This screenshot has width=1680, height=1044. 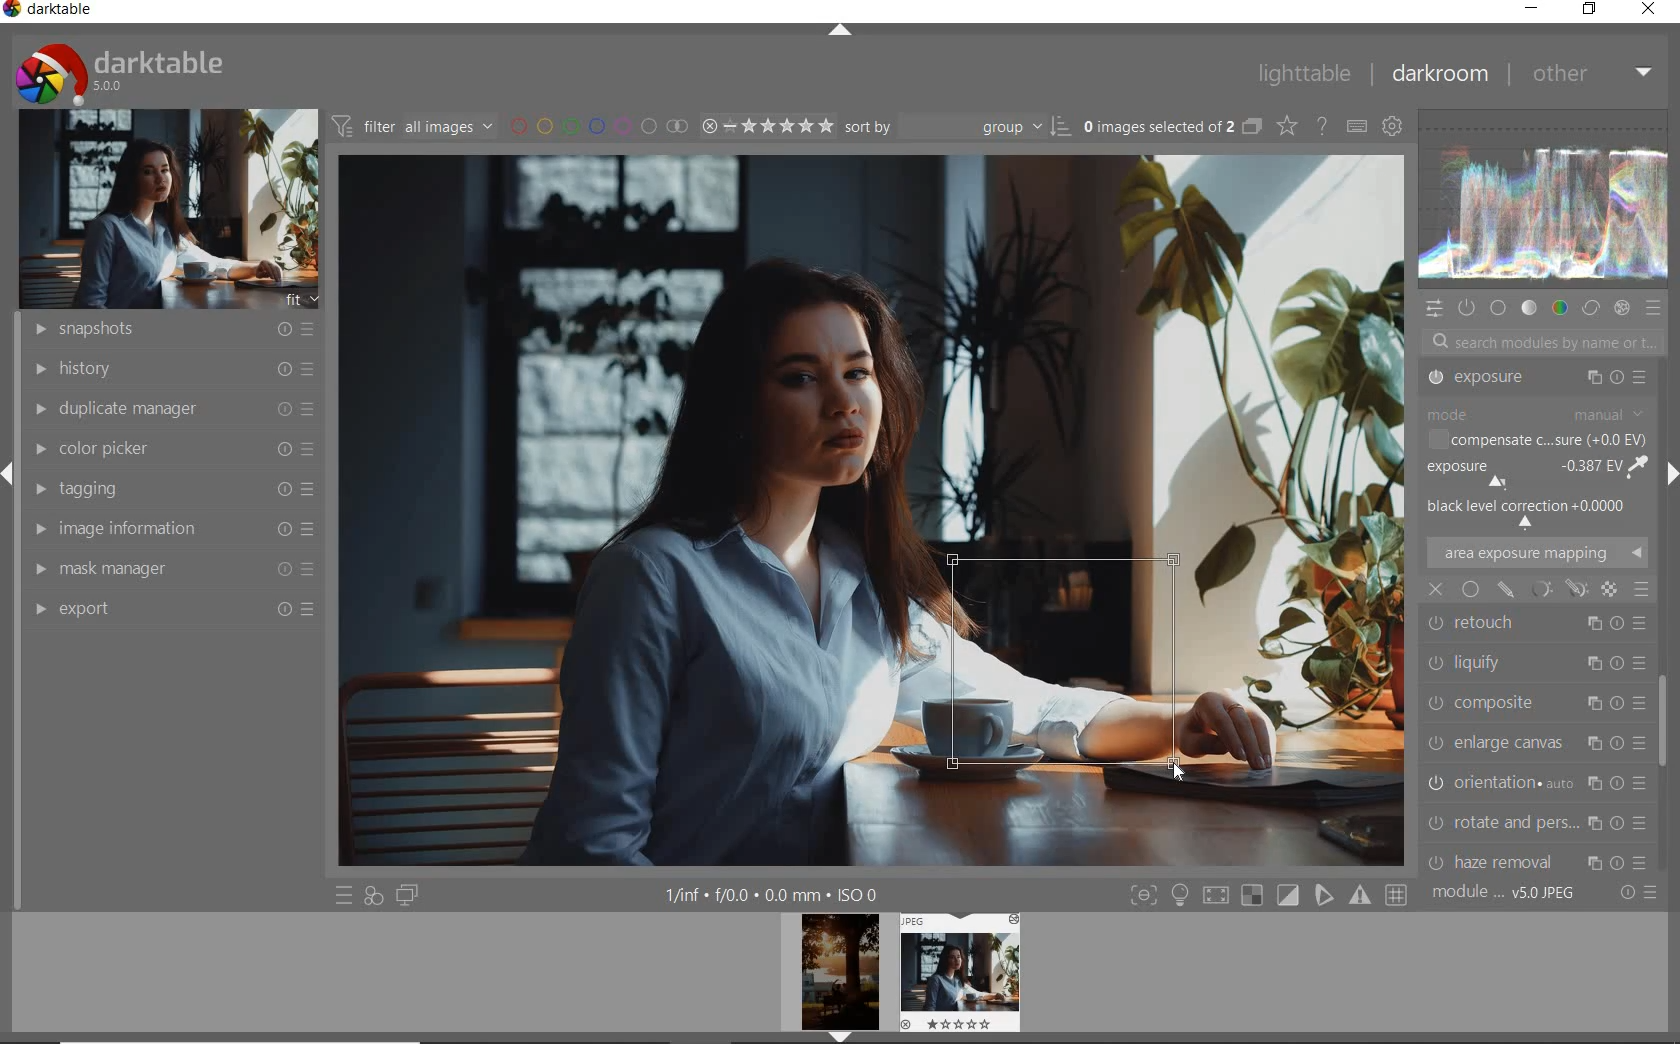 I want to click on EXPAND/COLLAPSE, so click(x=841, y=31).